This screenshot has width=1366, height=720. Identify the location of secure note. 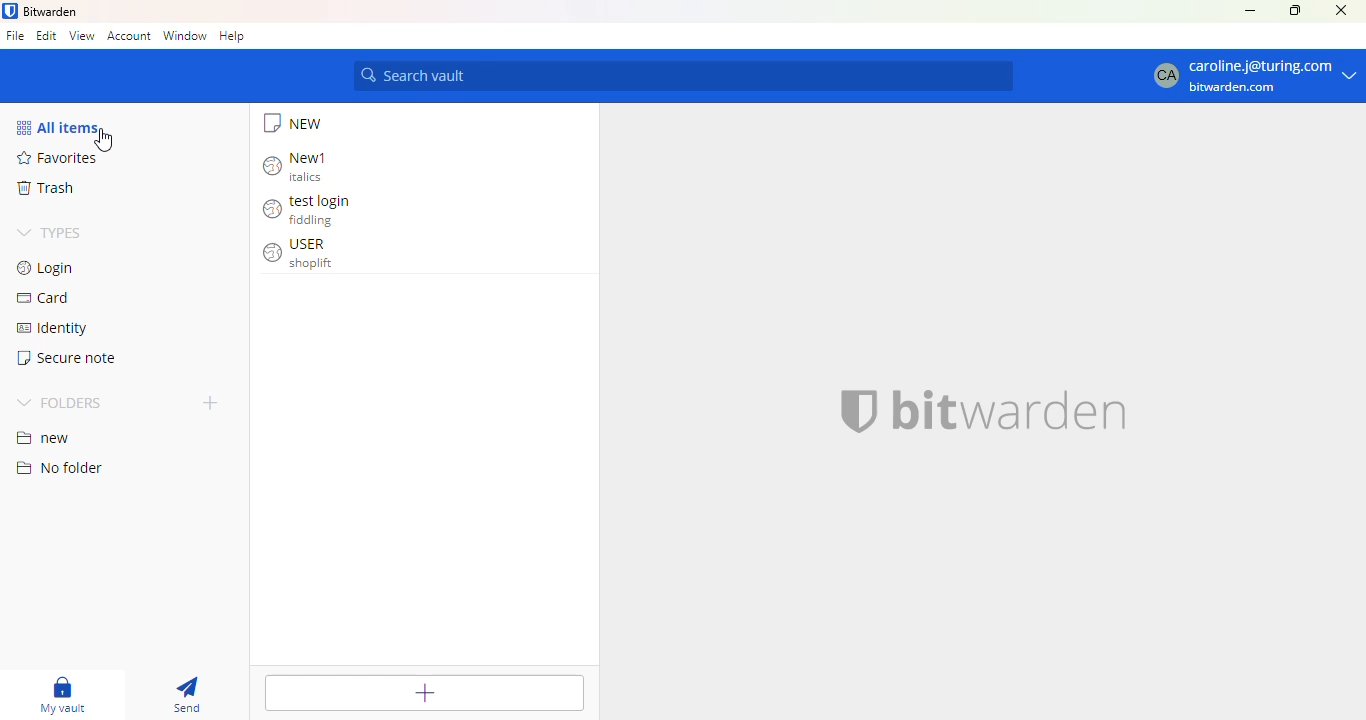
(65, 358).